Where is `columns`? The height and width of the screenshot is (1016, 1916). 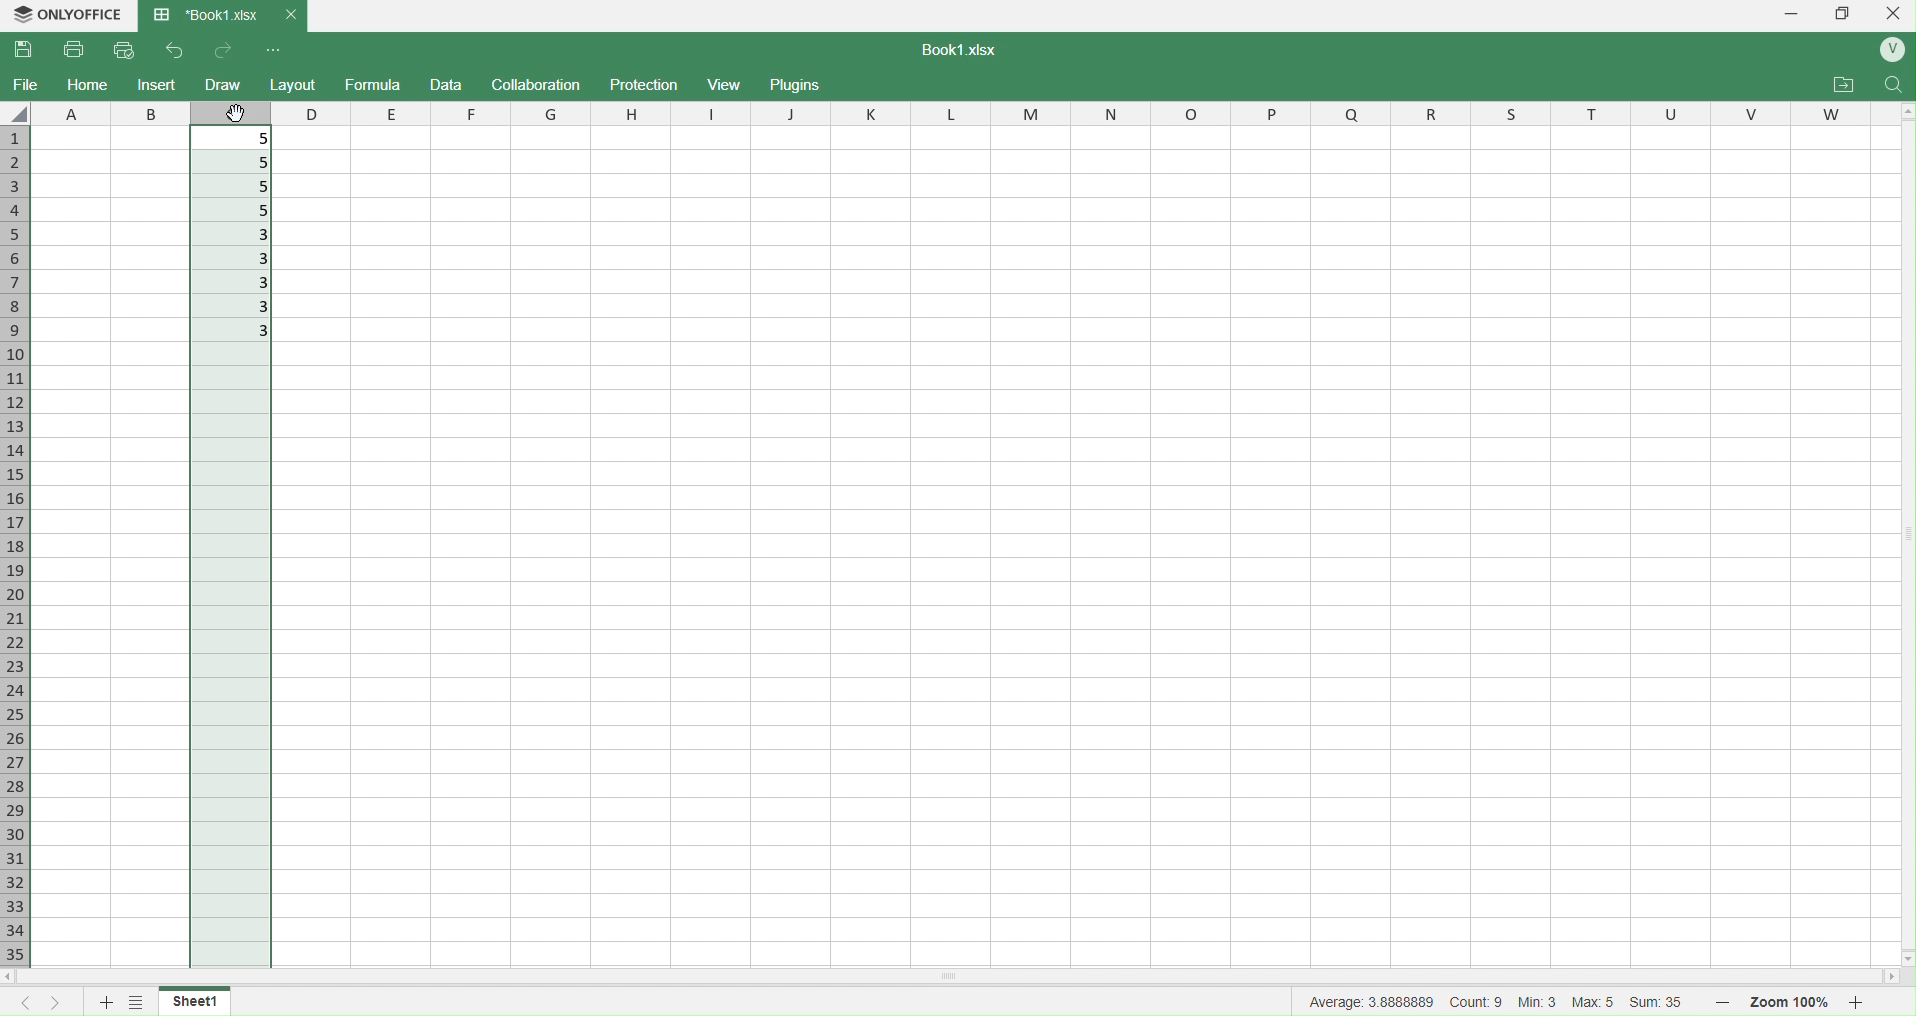
columns is located at coordinates (1076, 111).